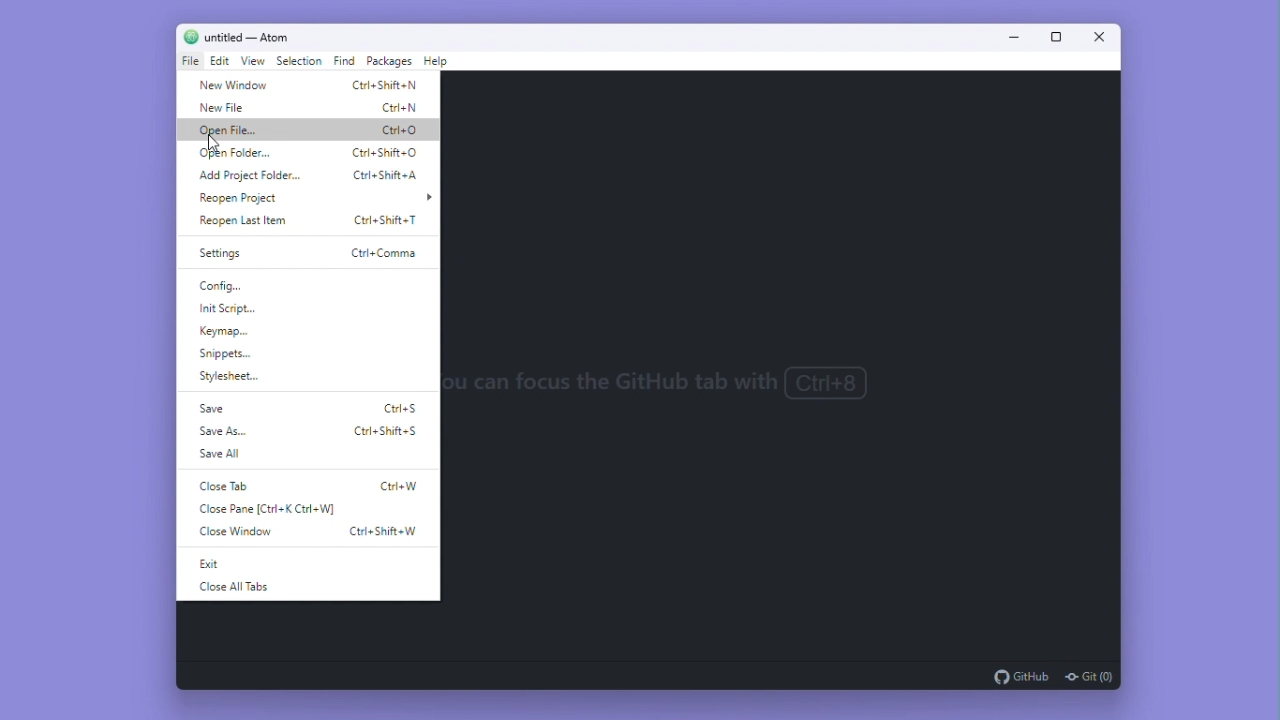 The image size is (1280, 720). What do you see at coordinates (307, 488) in the screenshot?
I see `Close tab ctrl+w` at bounding box center [307, 488].